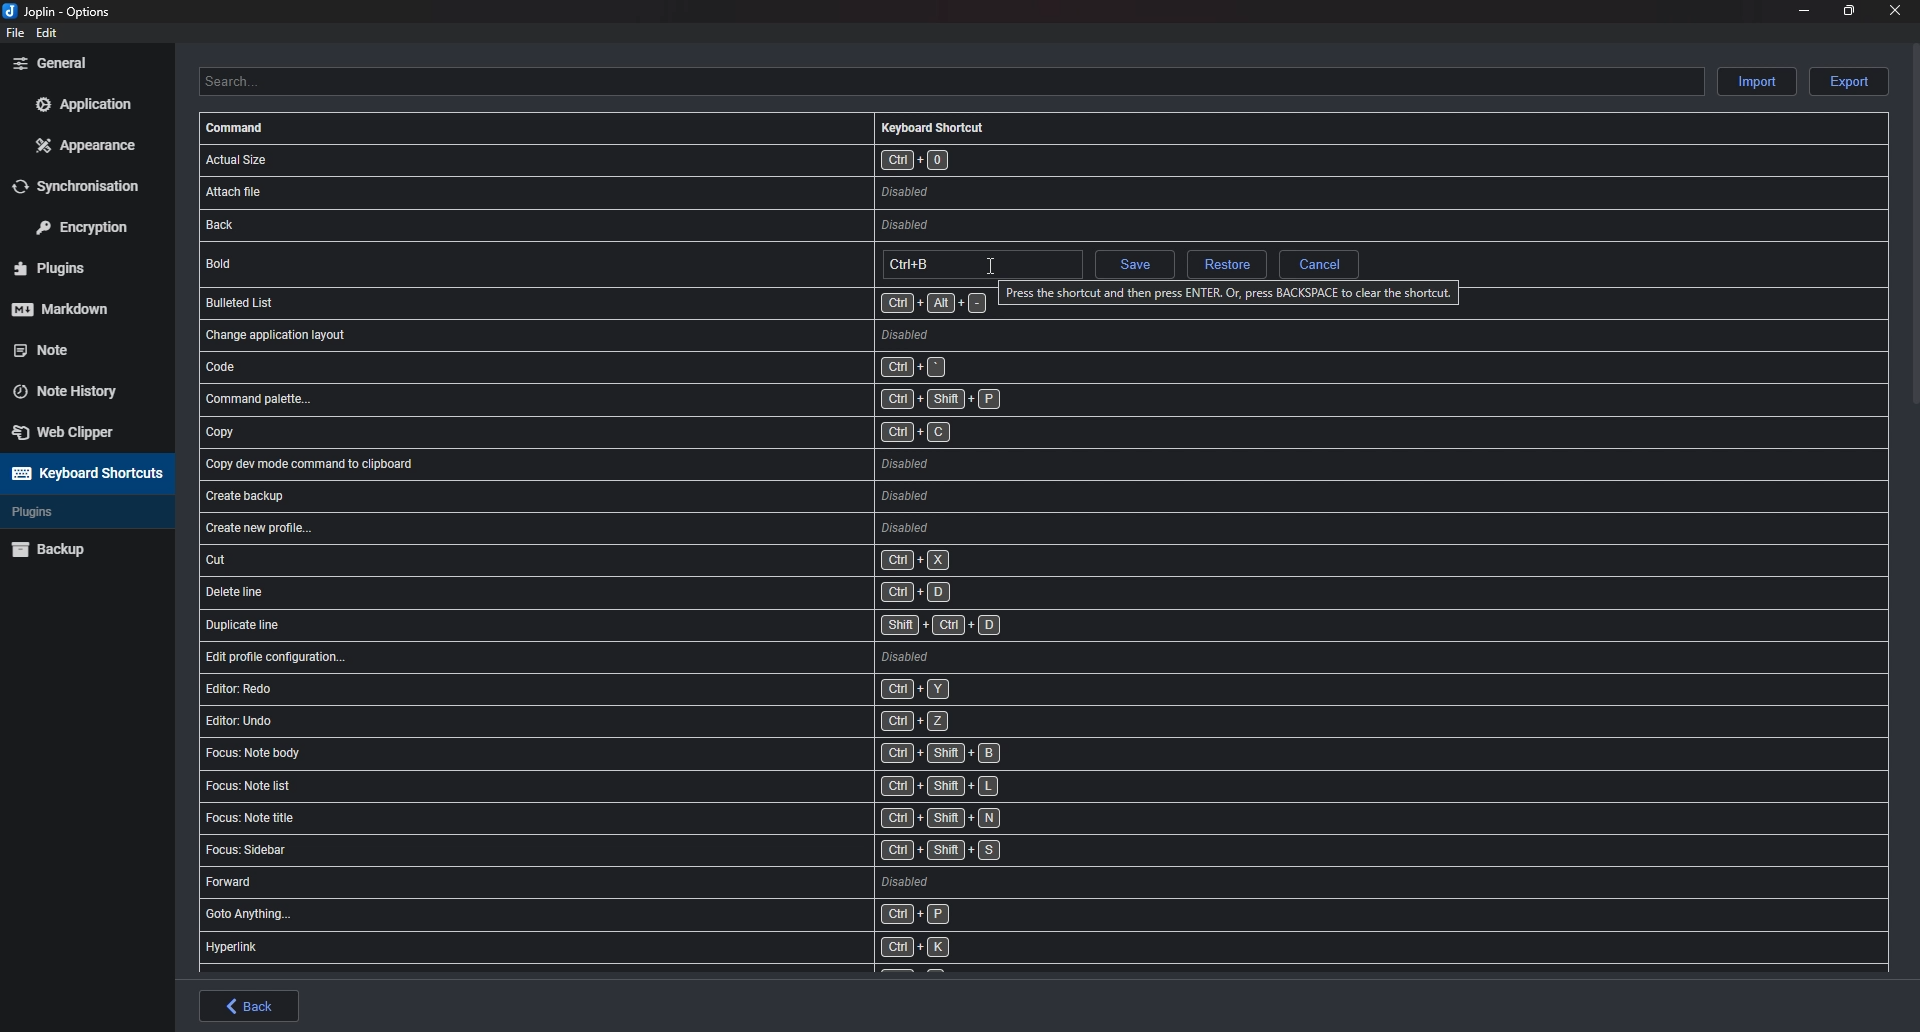 This screenshot has width=1920, height=1032. Describe the element at coordinates (678, 464) in the screenshot. I see `shortcut` at that location.